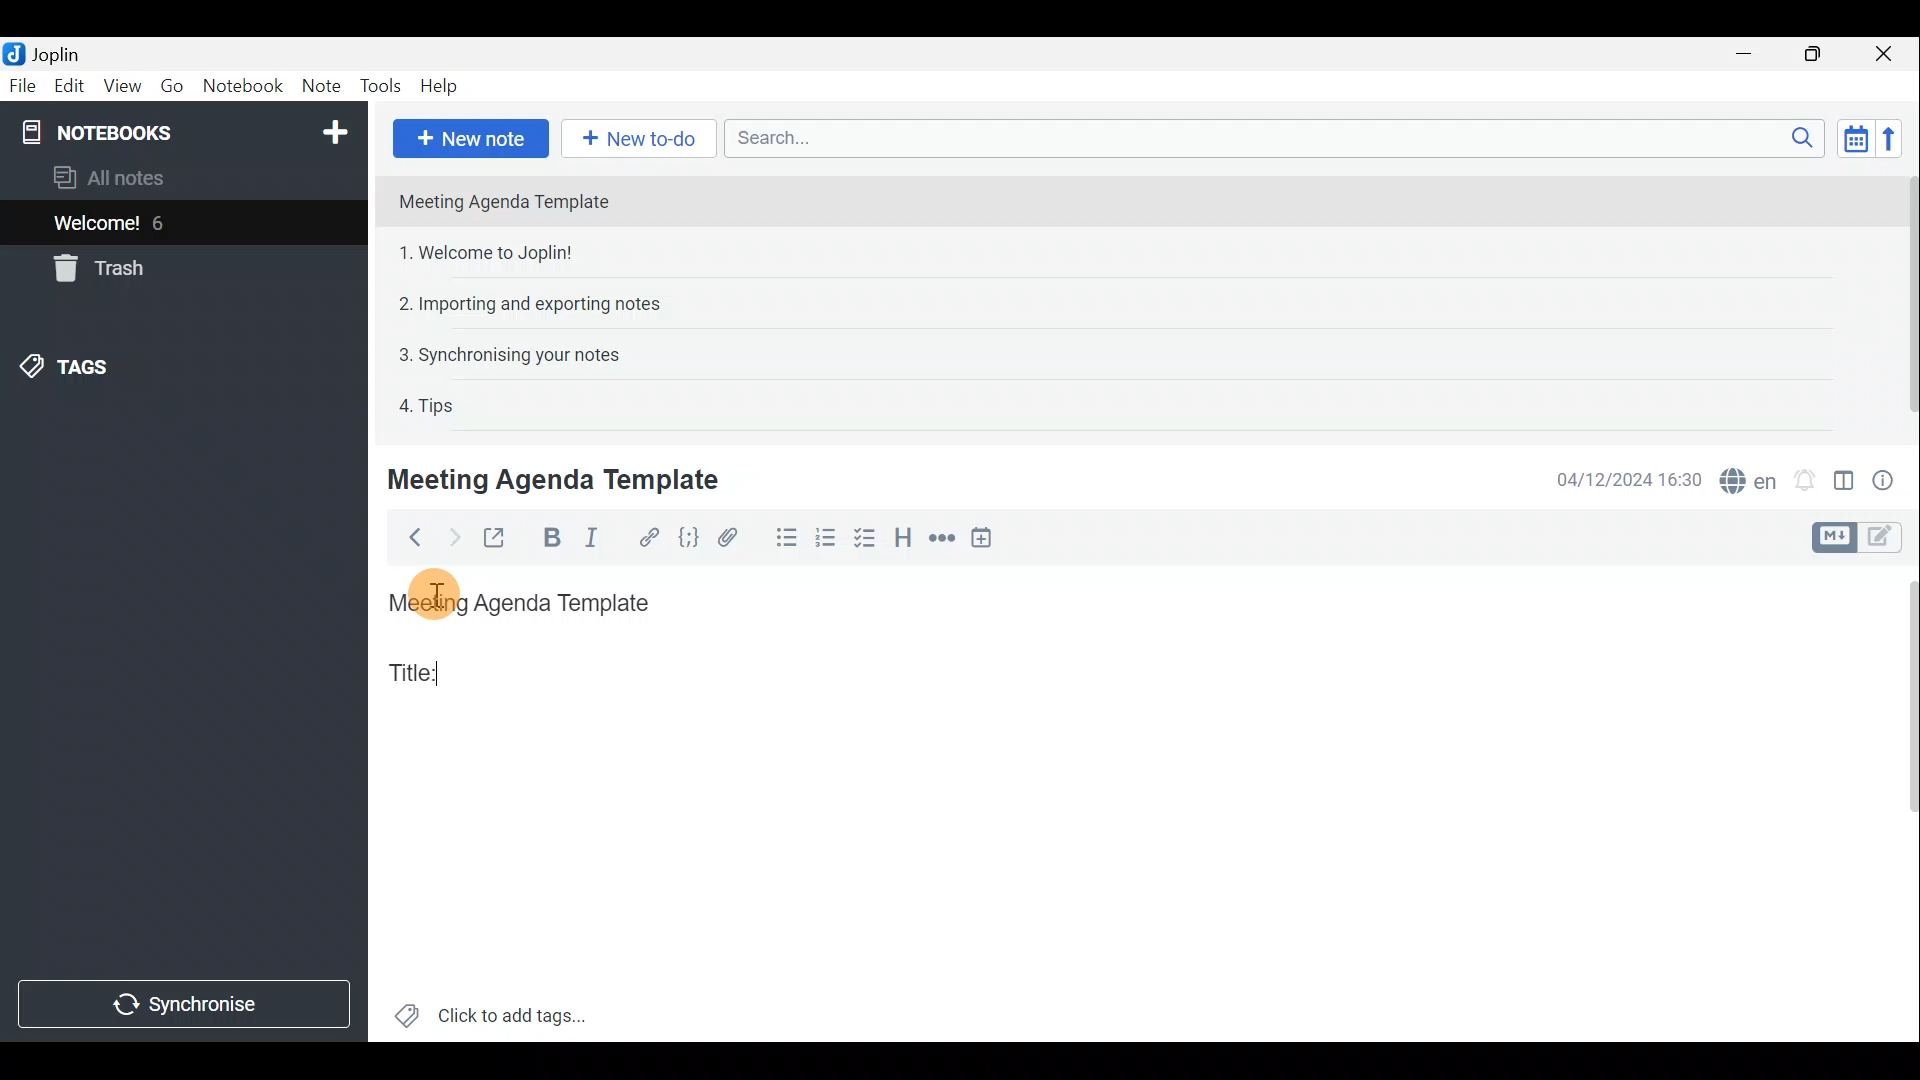 This screenshot has width=1920, height=1080. Describe the element at coordinates (861, 539) in the screenshot. I see `Checkbox` at that location.